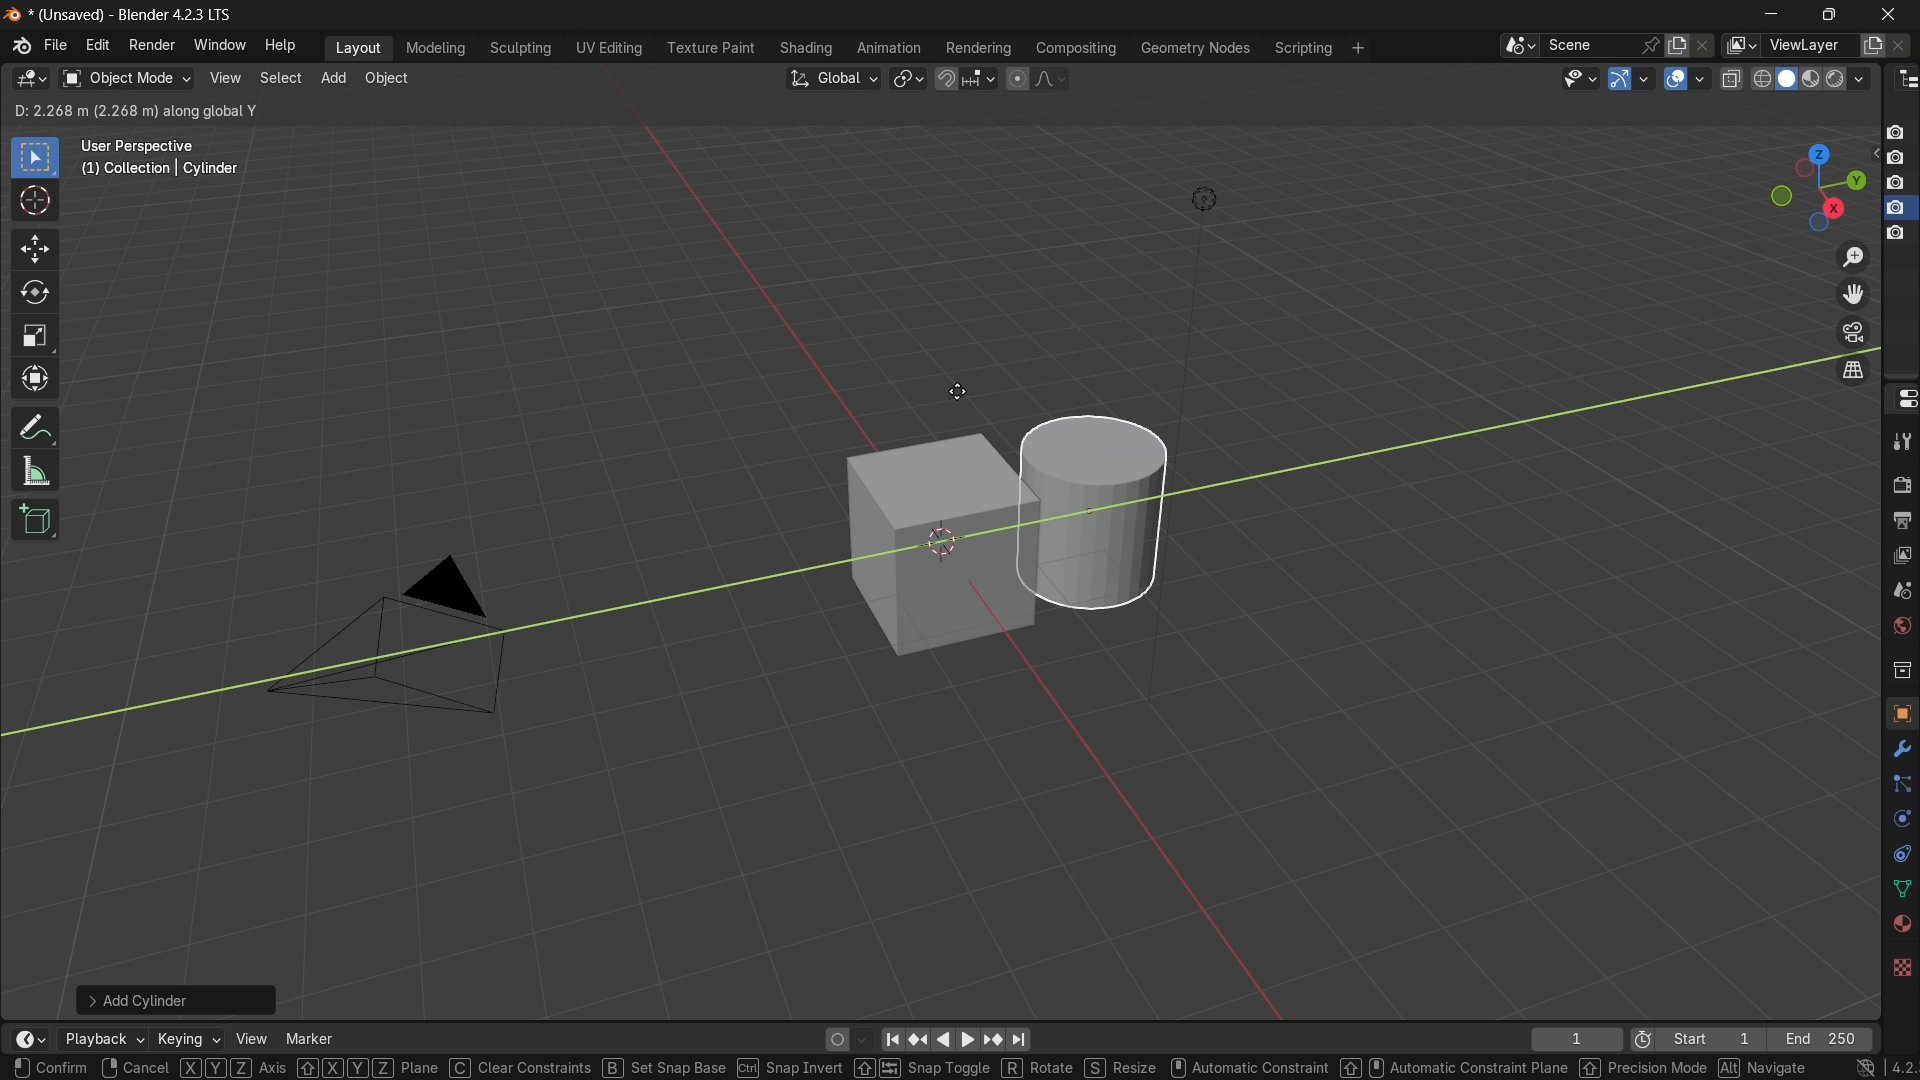 Image resolution: width=1920 pixels, height=1080 pixels. What do you see at coordinates (1904, 46) in the screenshot?
I see `remove view layer` at bounding box center [1904, 46].